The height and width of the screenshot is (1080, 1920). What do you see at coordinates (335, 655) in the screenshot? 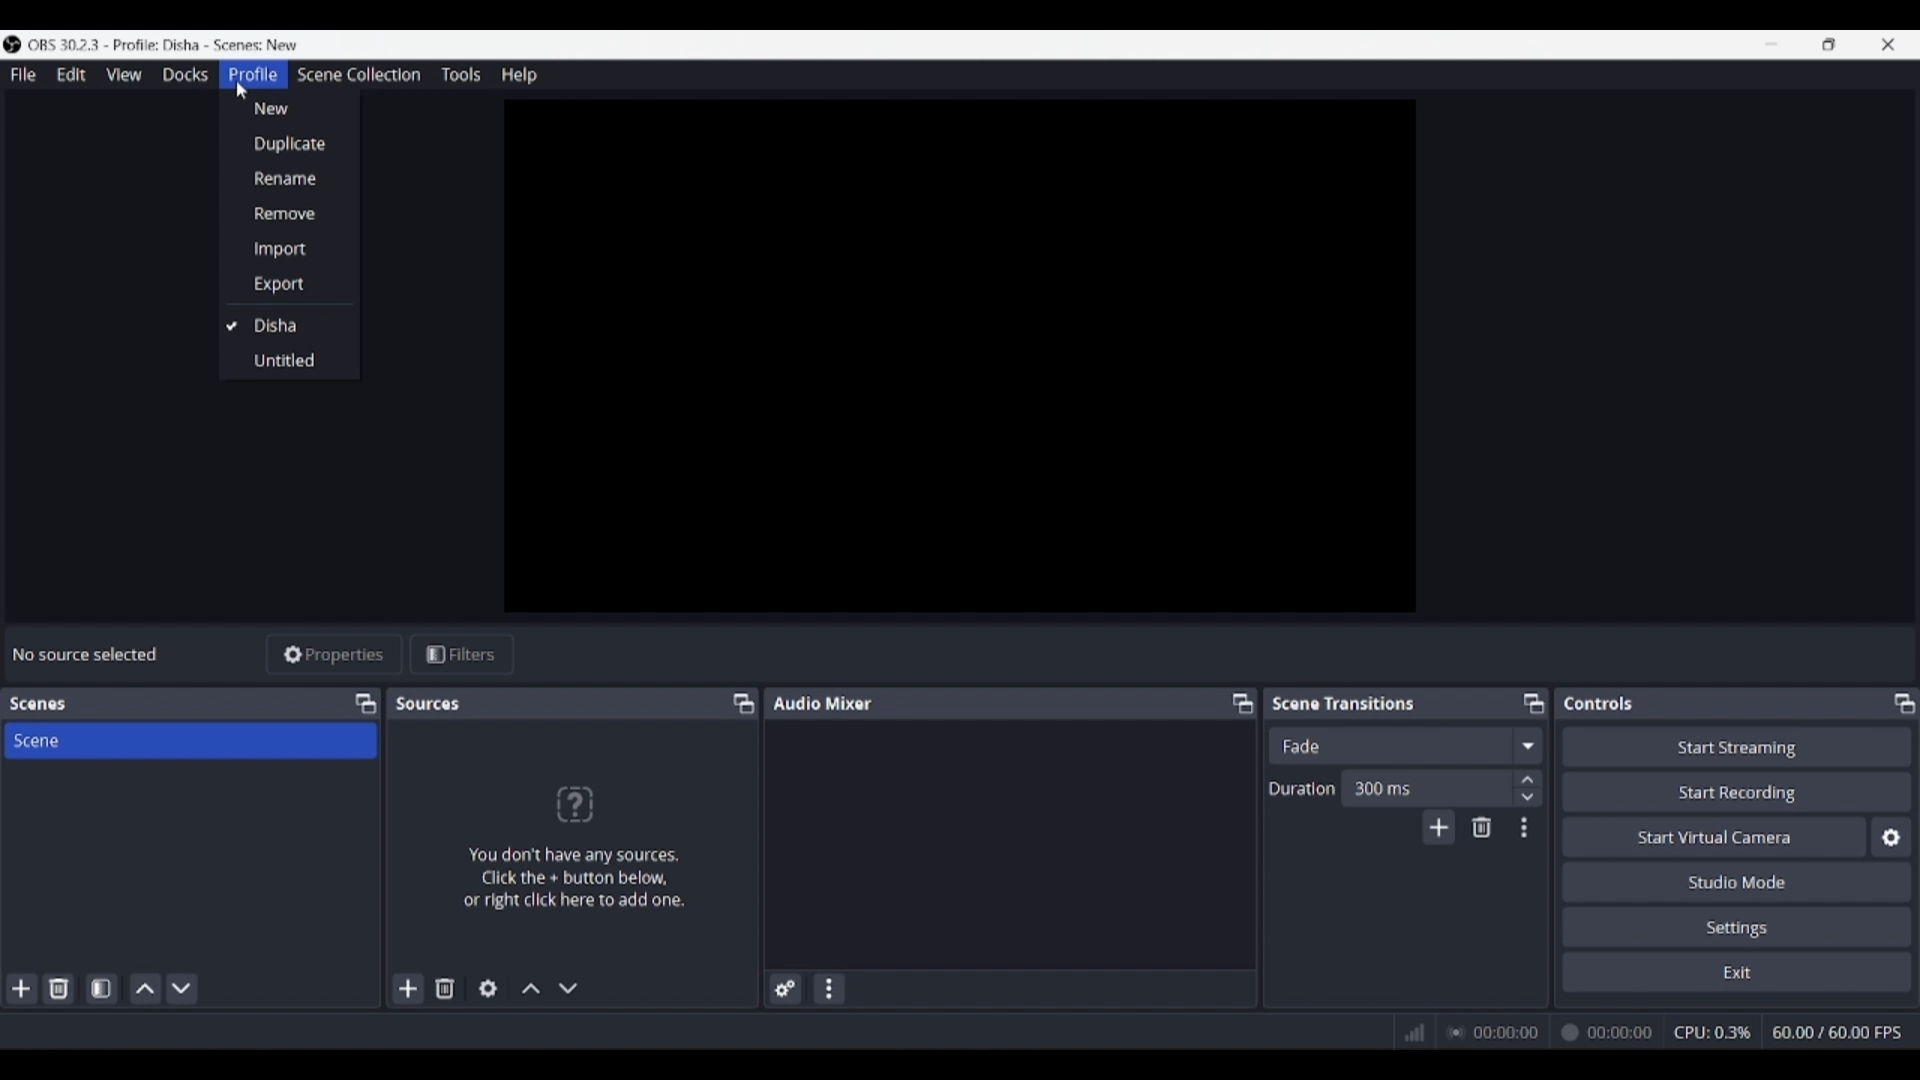
I see `Properties` at bounding box center [335, 655].